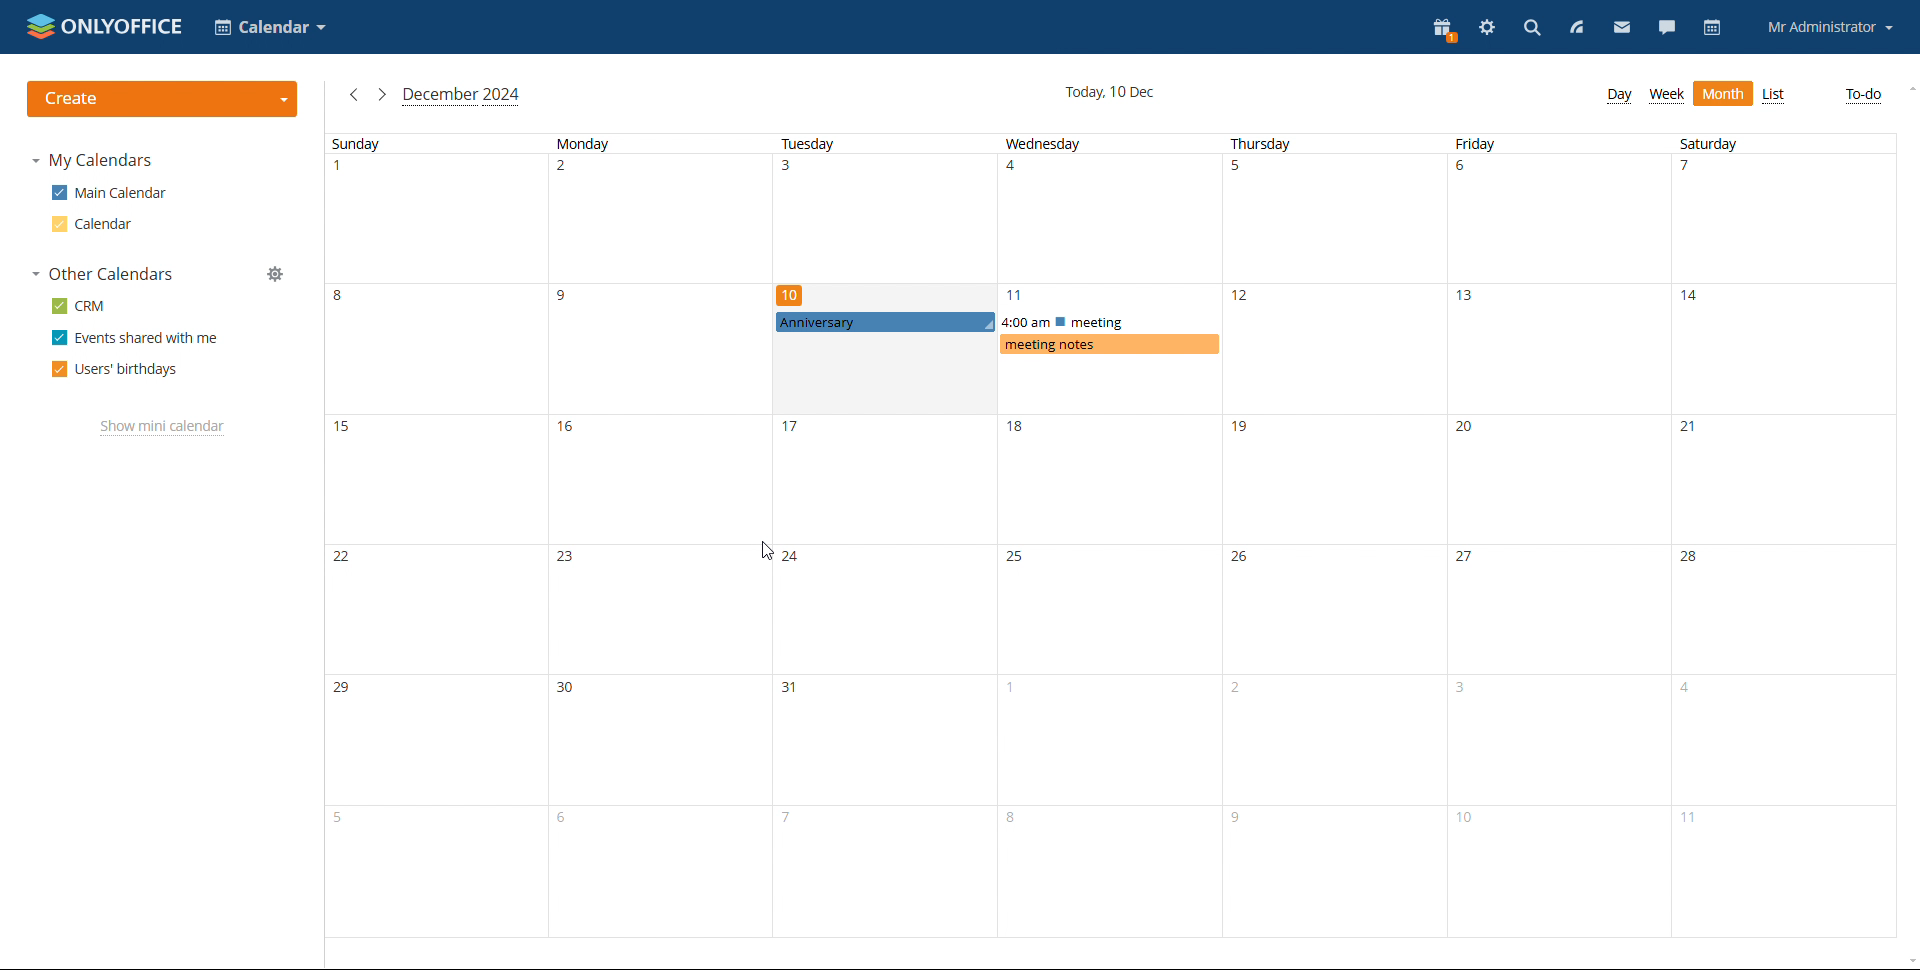 The width and height of the screenshot is (1920, 970). What do you see at coordinates (1861, 95) in the screenshot?
I see `to-do` at bounding box center [1861, 95].